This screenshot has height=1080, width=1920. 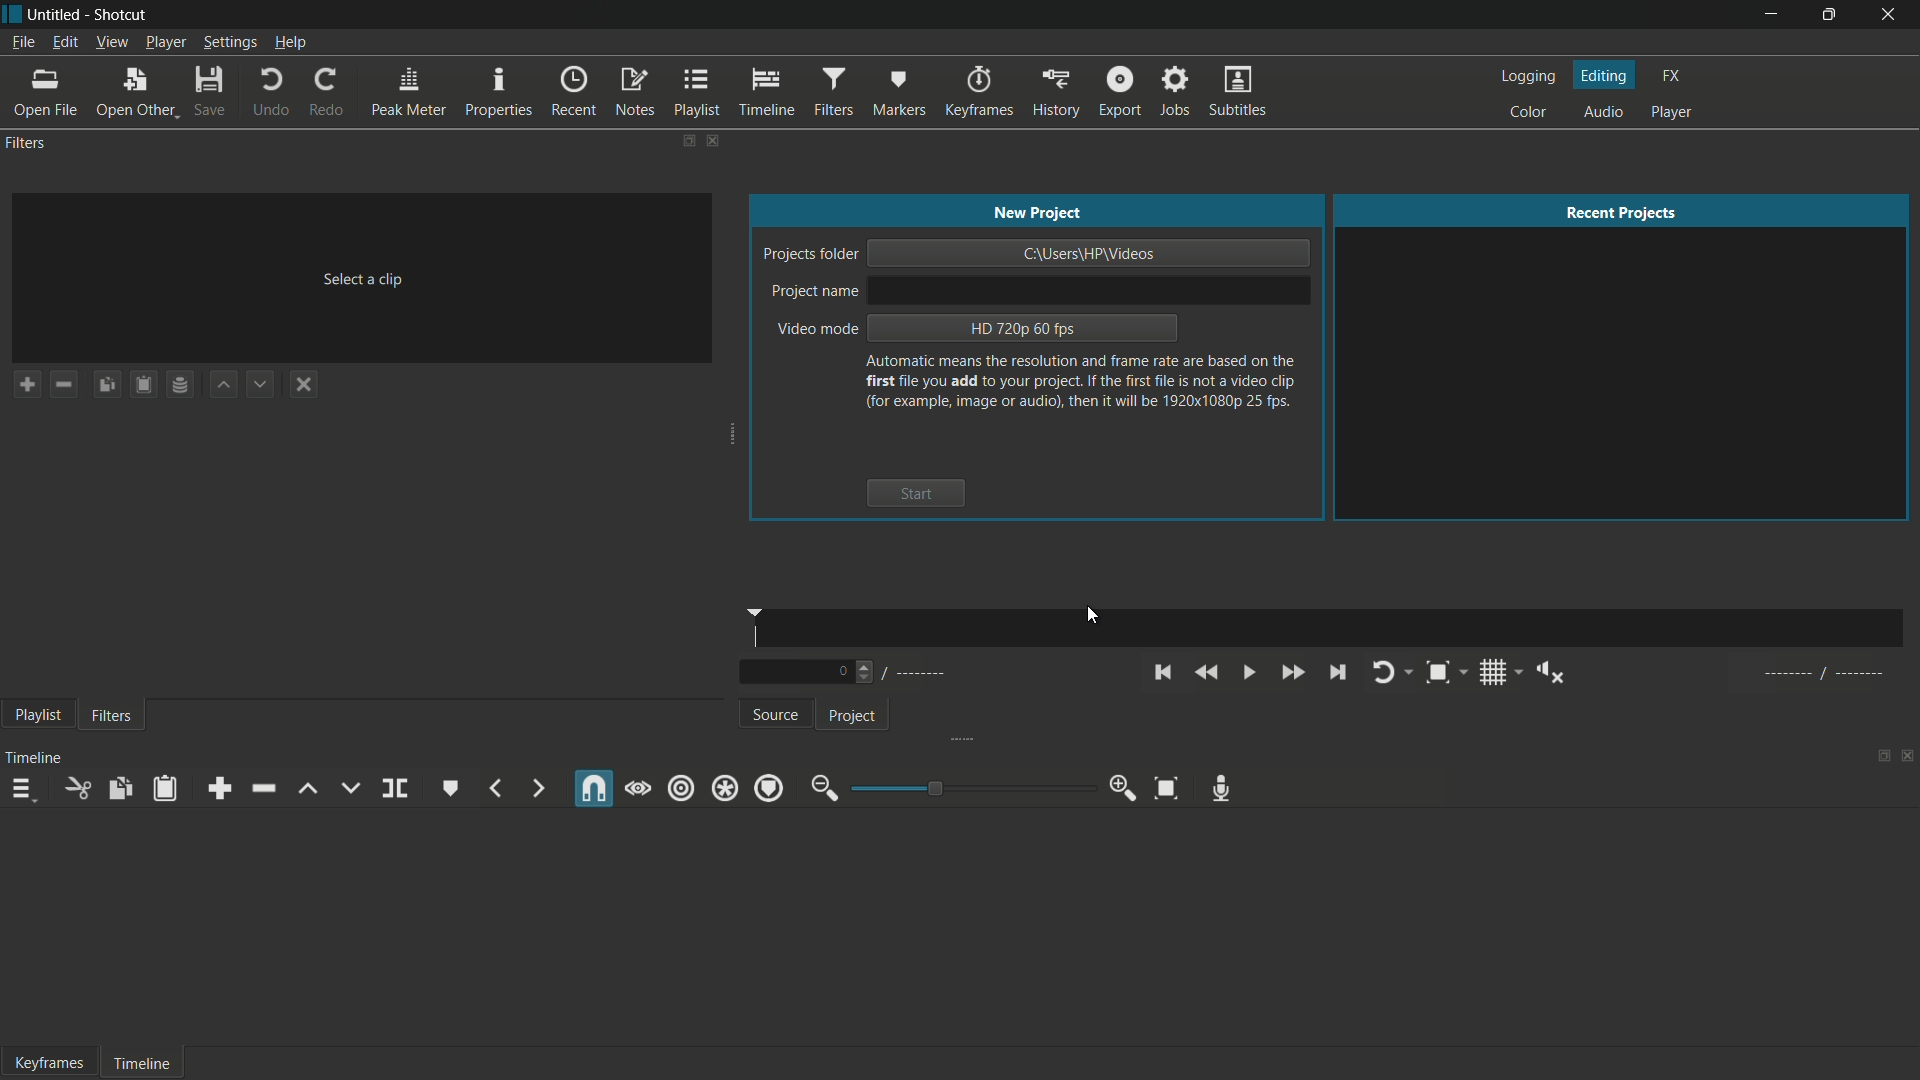 What do you see at coordinates (595, 789) in the screenshot?
I see `snap` at bounding box center [595, 789].